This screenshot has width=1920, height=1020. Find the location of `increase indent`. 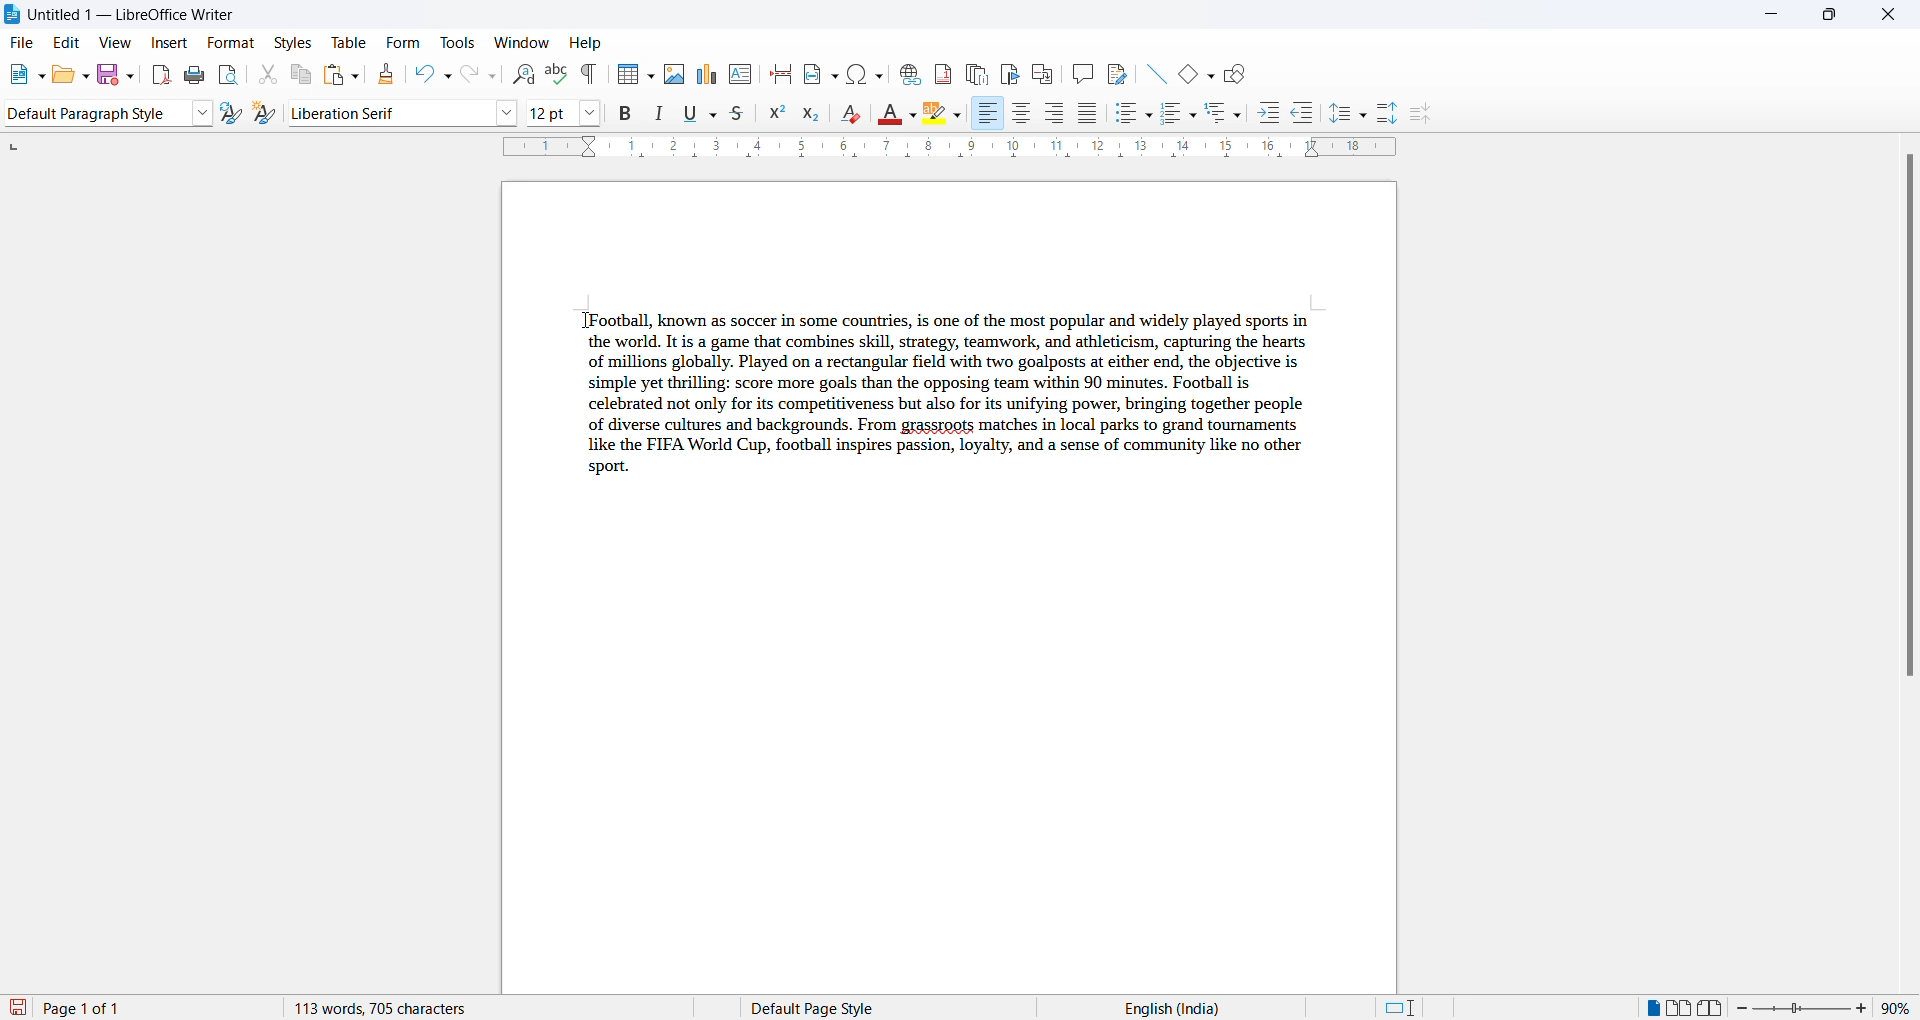

increase indent is located at coordinates (1269, 112).